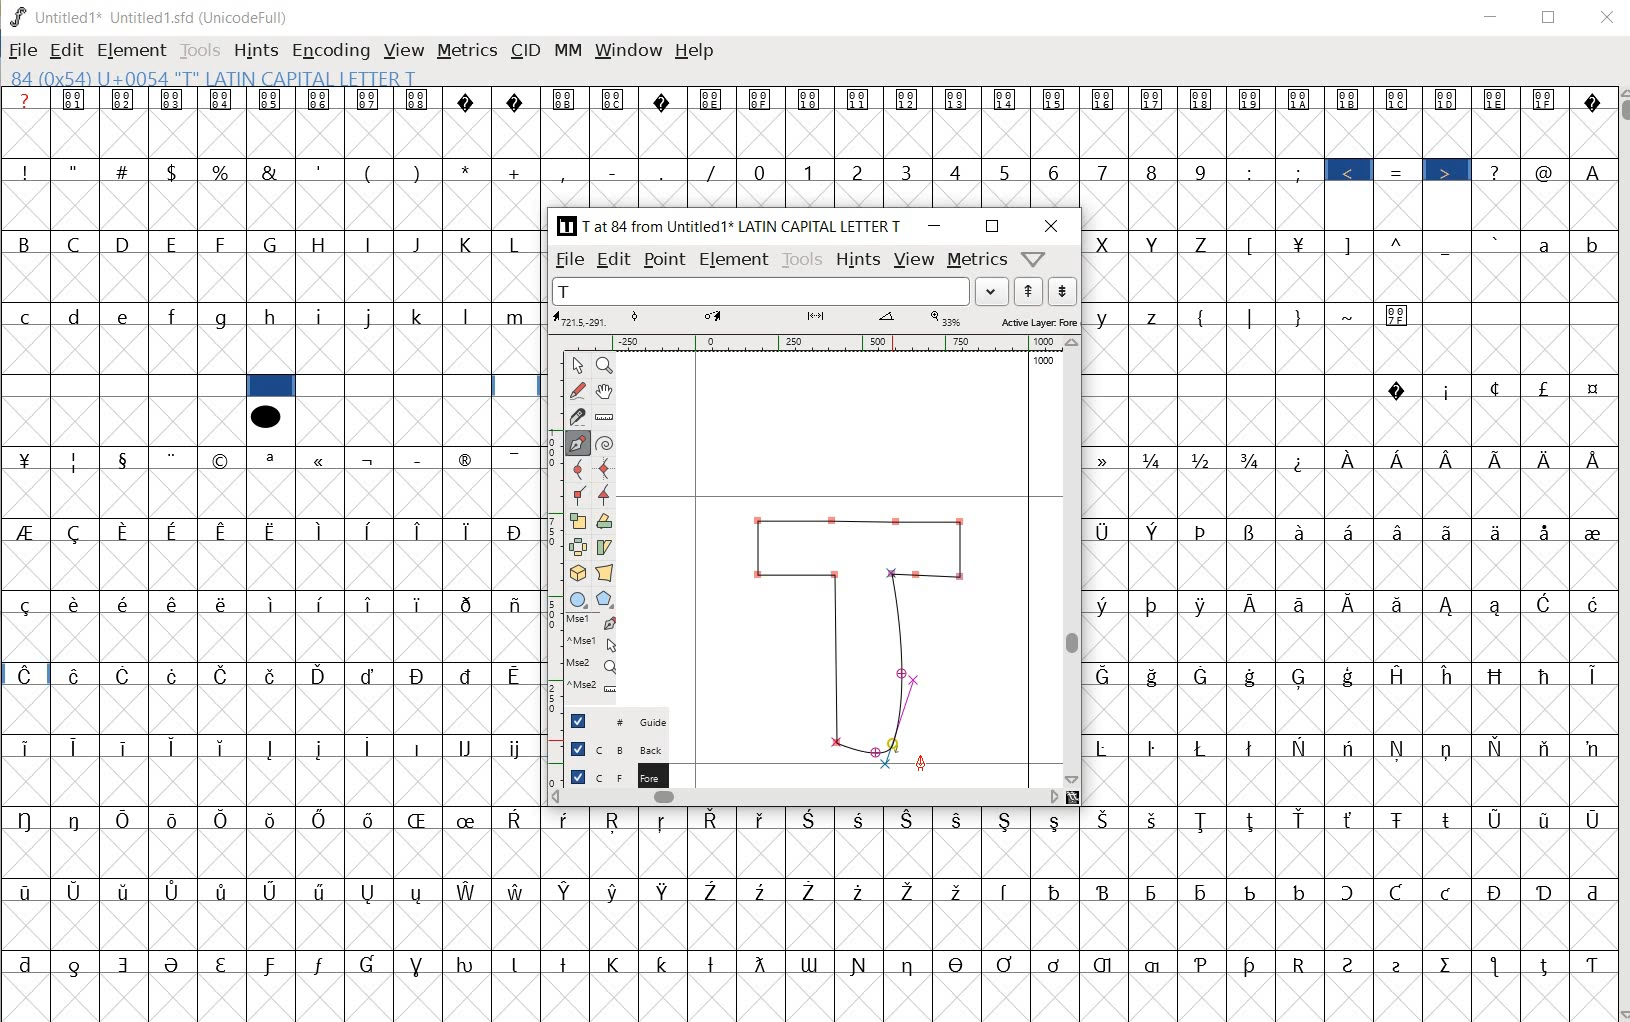 This screenshot has height=1022, width=1630. What do you see at coordinates (1589, 965) in the screenshot?
I see `Symbol` at bounding box center [1589, 965].